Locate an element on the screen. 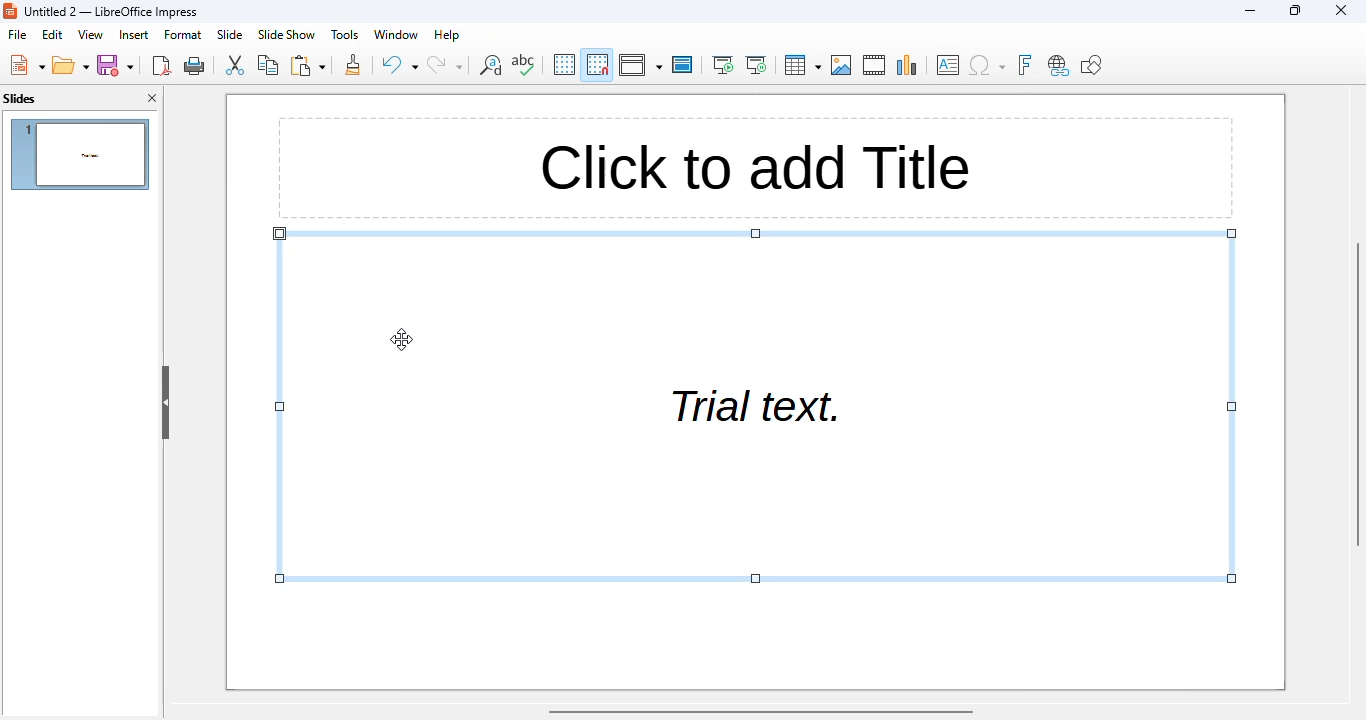 The image size is (1366, 720). copy is located at coordinates (268, 65).